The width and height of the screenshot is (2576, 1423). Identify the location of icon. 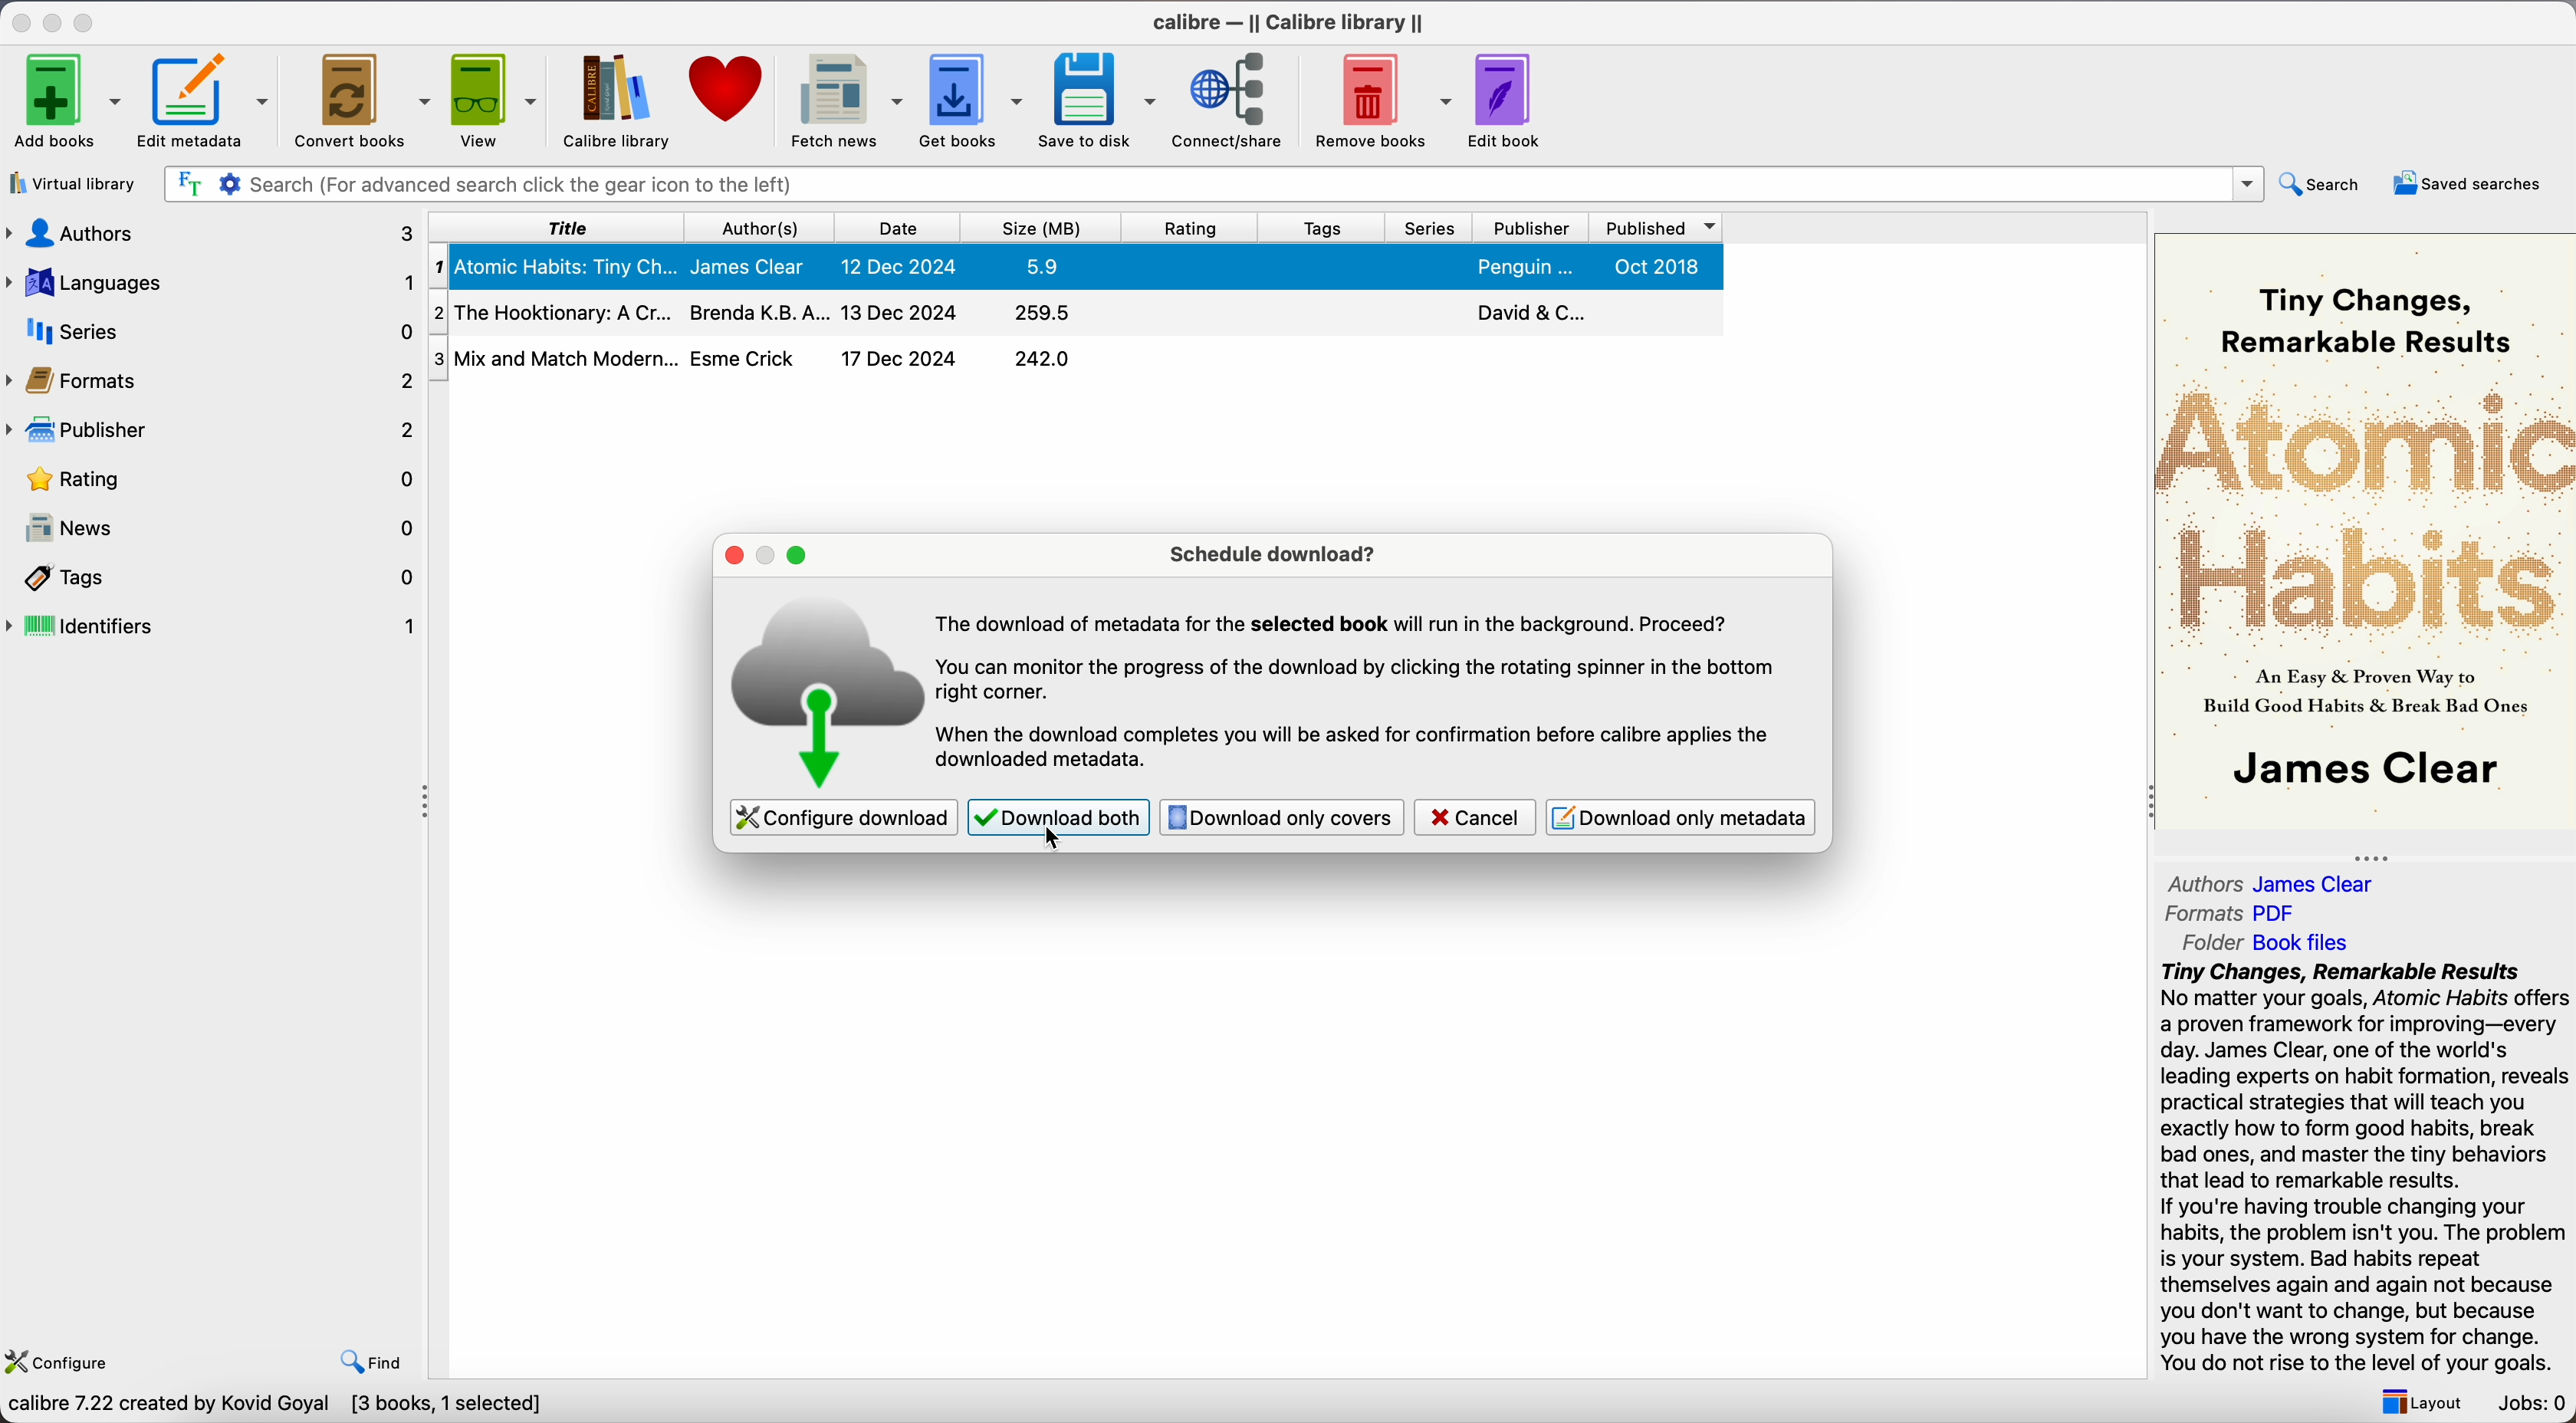
(831, 688).